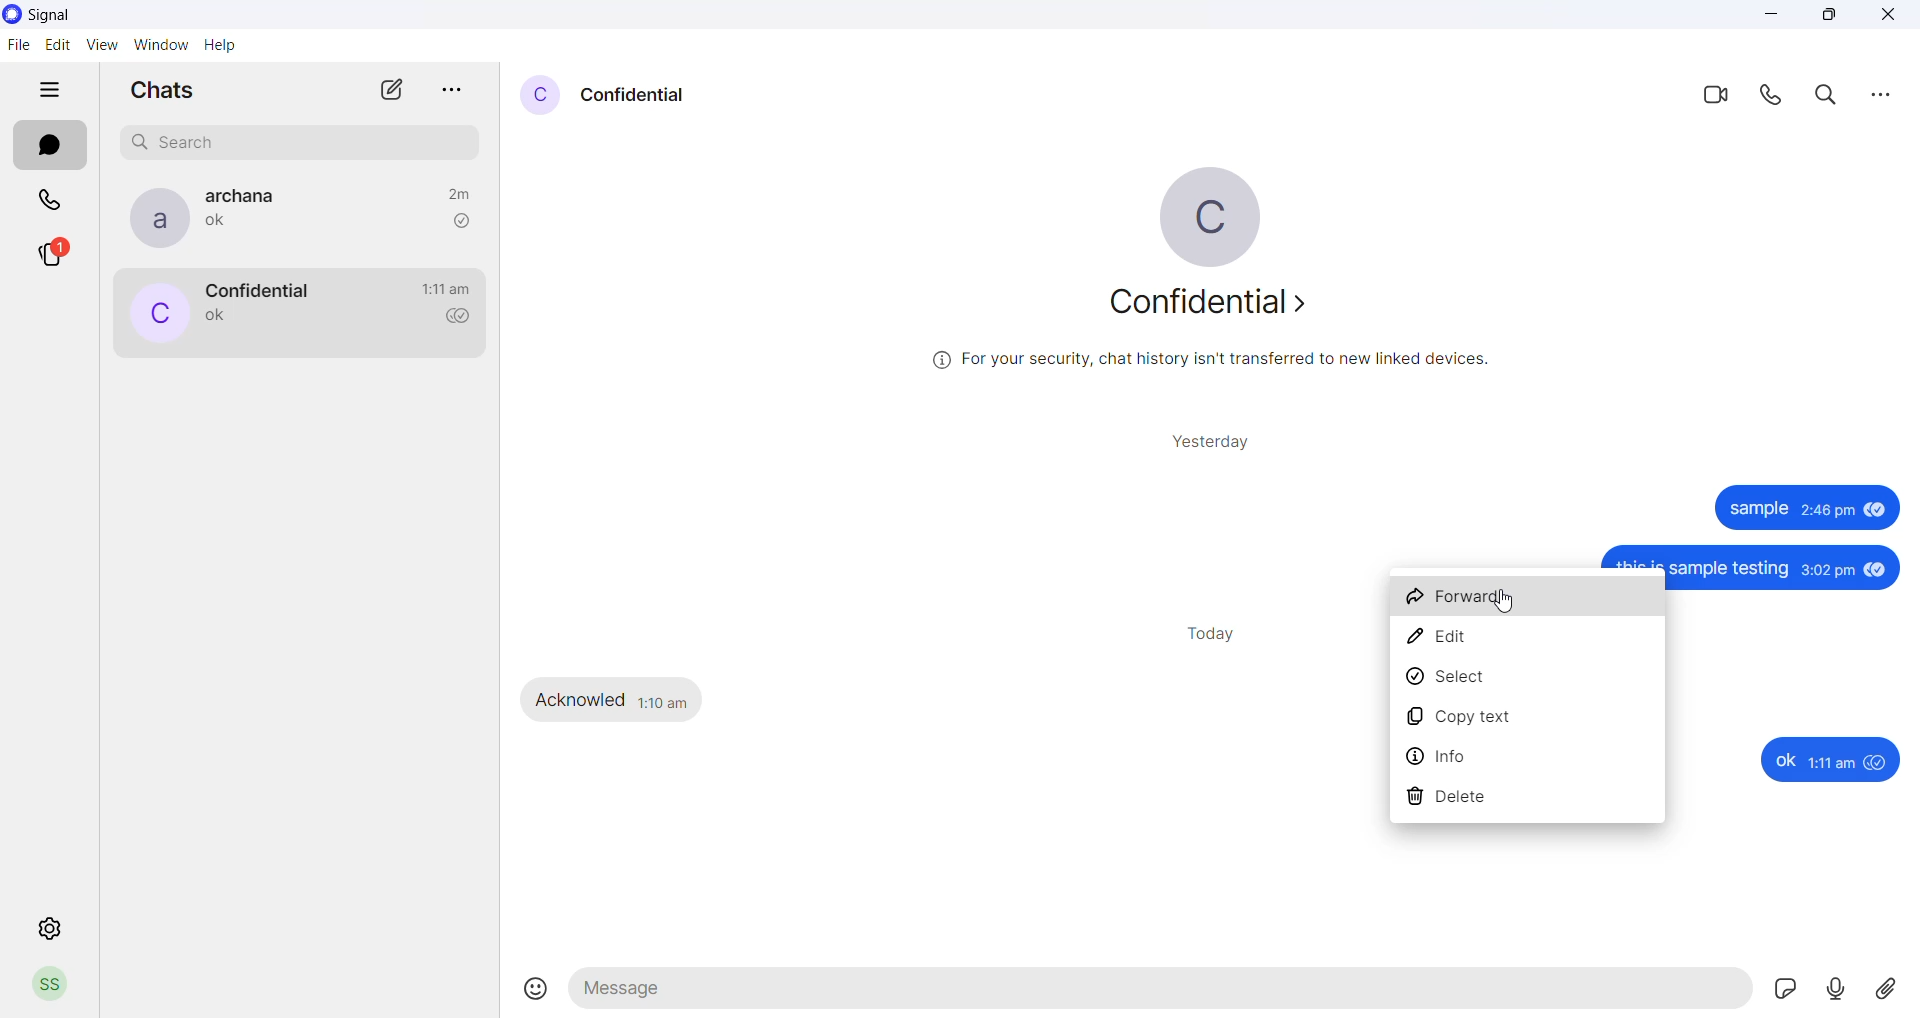  Describe the element at coordinates (152, 218) in the screenshot. I see `profile picture` at that location.